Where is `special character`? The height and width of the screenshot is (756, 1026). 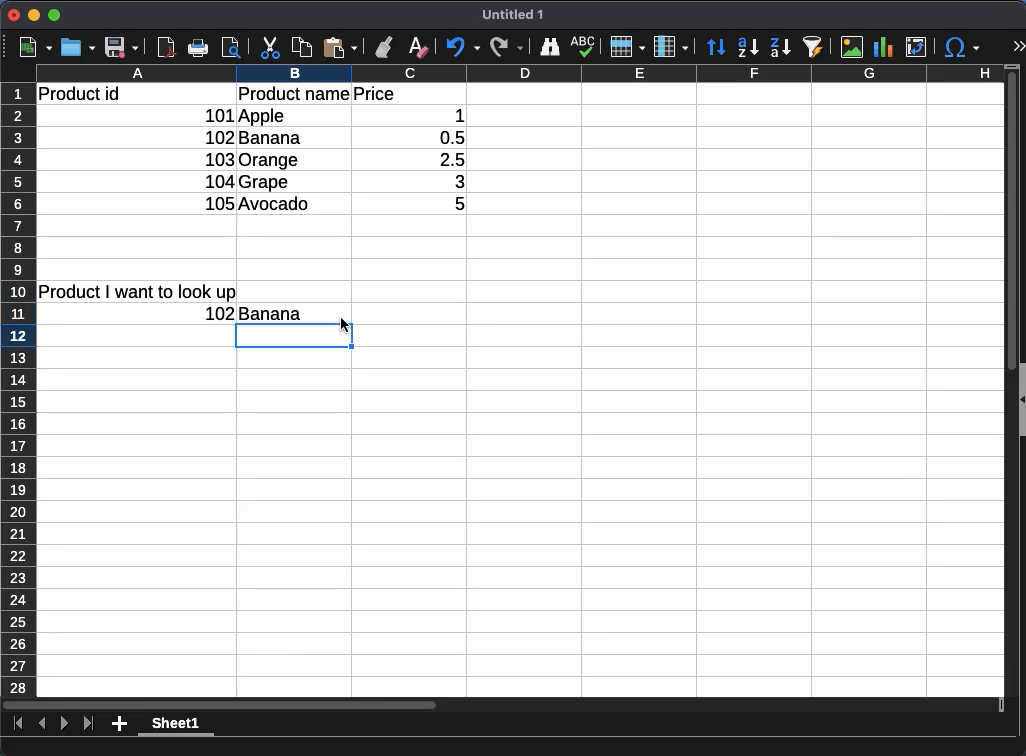 special character is located at coordinates (960, 47).